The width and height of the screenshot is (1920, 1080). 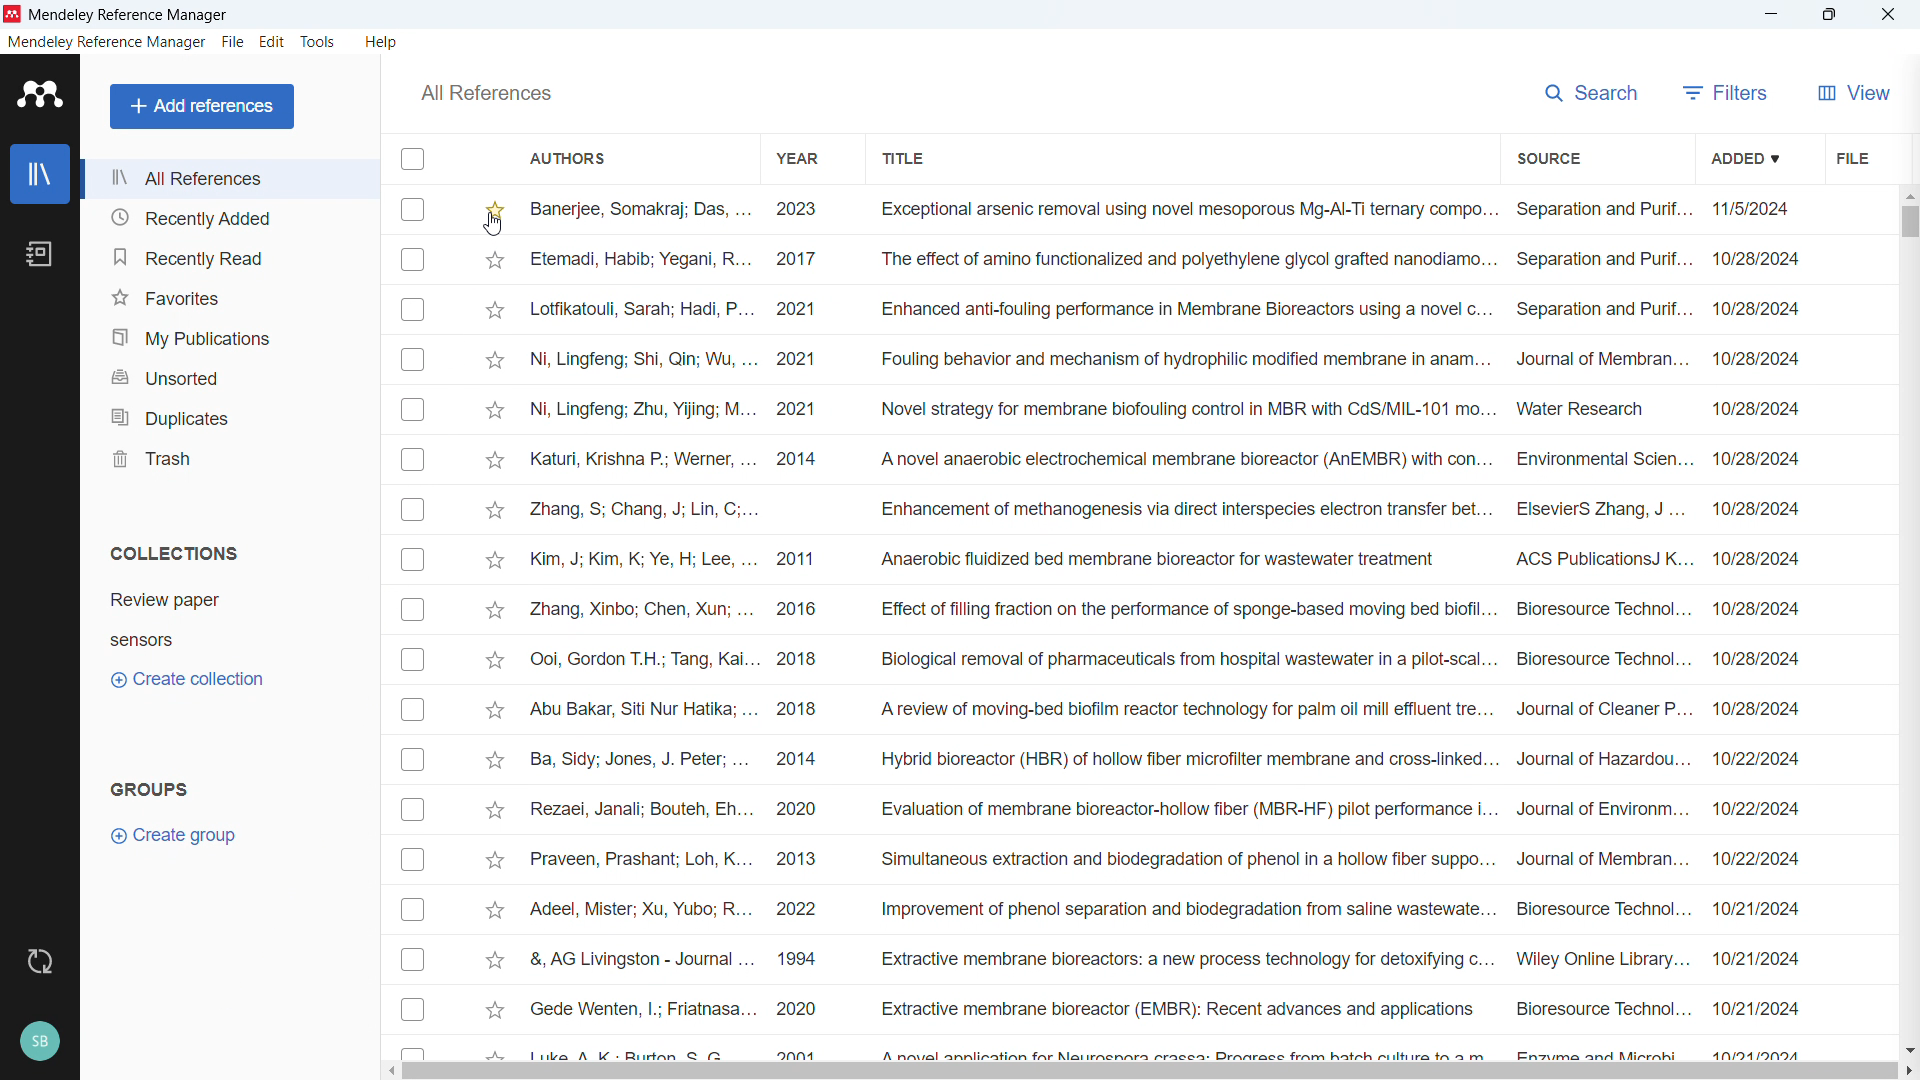 I want to click on Date of entry for individual entries , so click(x=1758, y=626).